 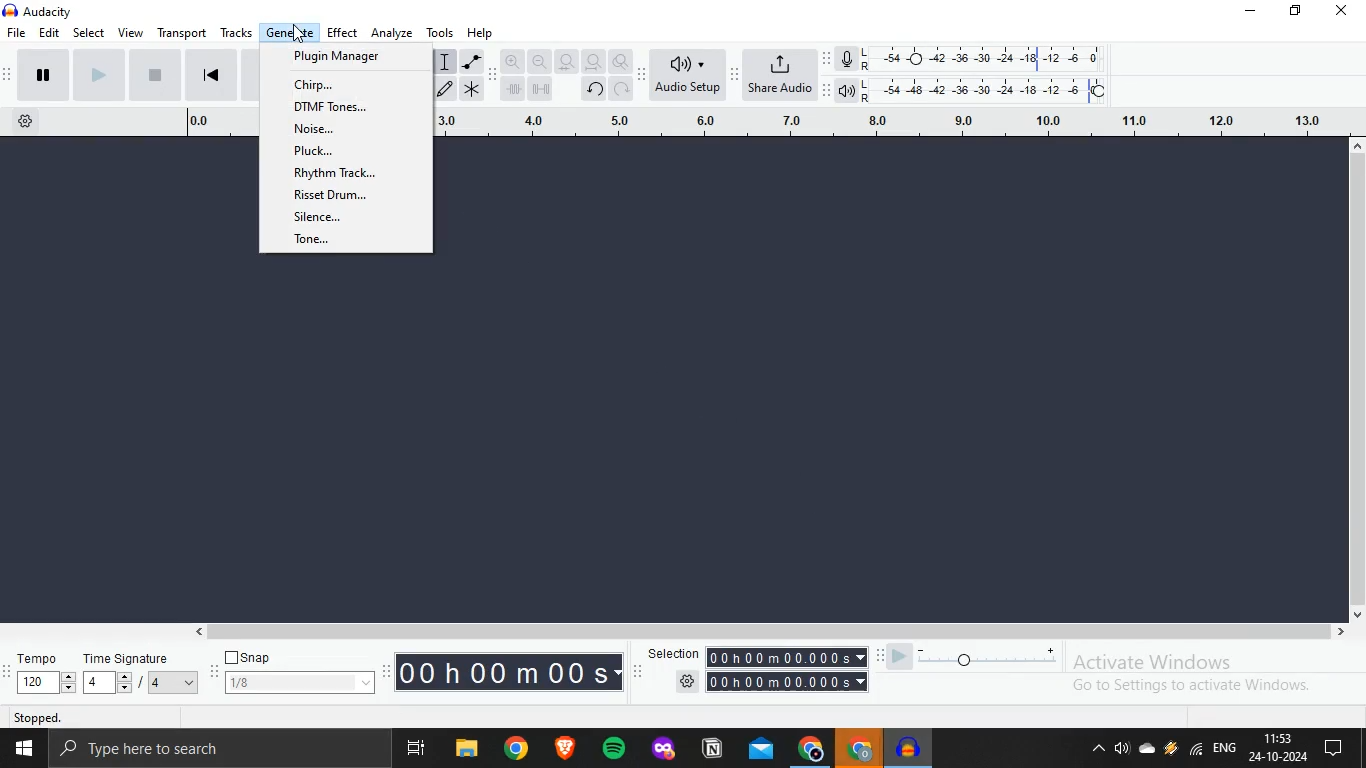 I want to click on rhythm track, so click(x=336, y=175).